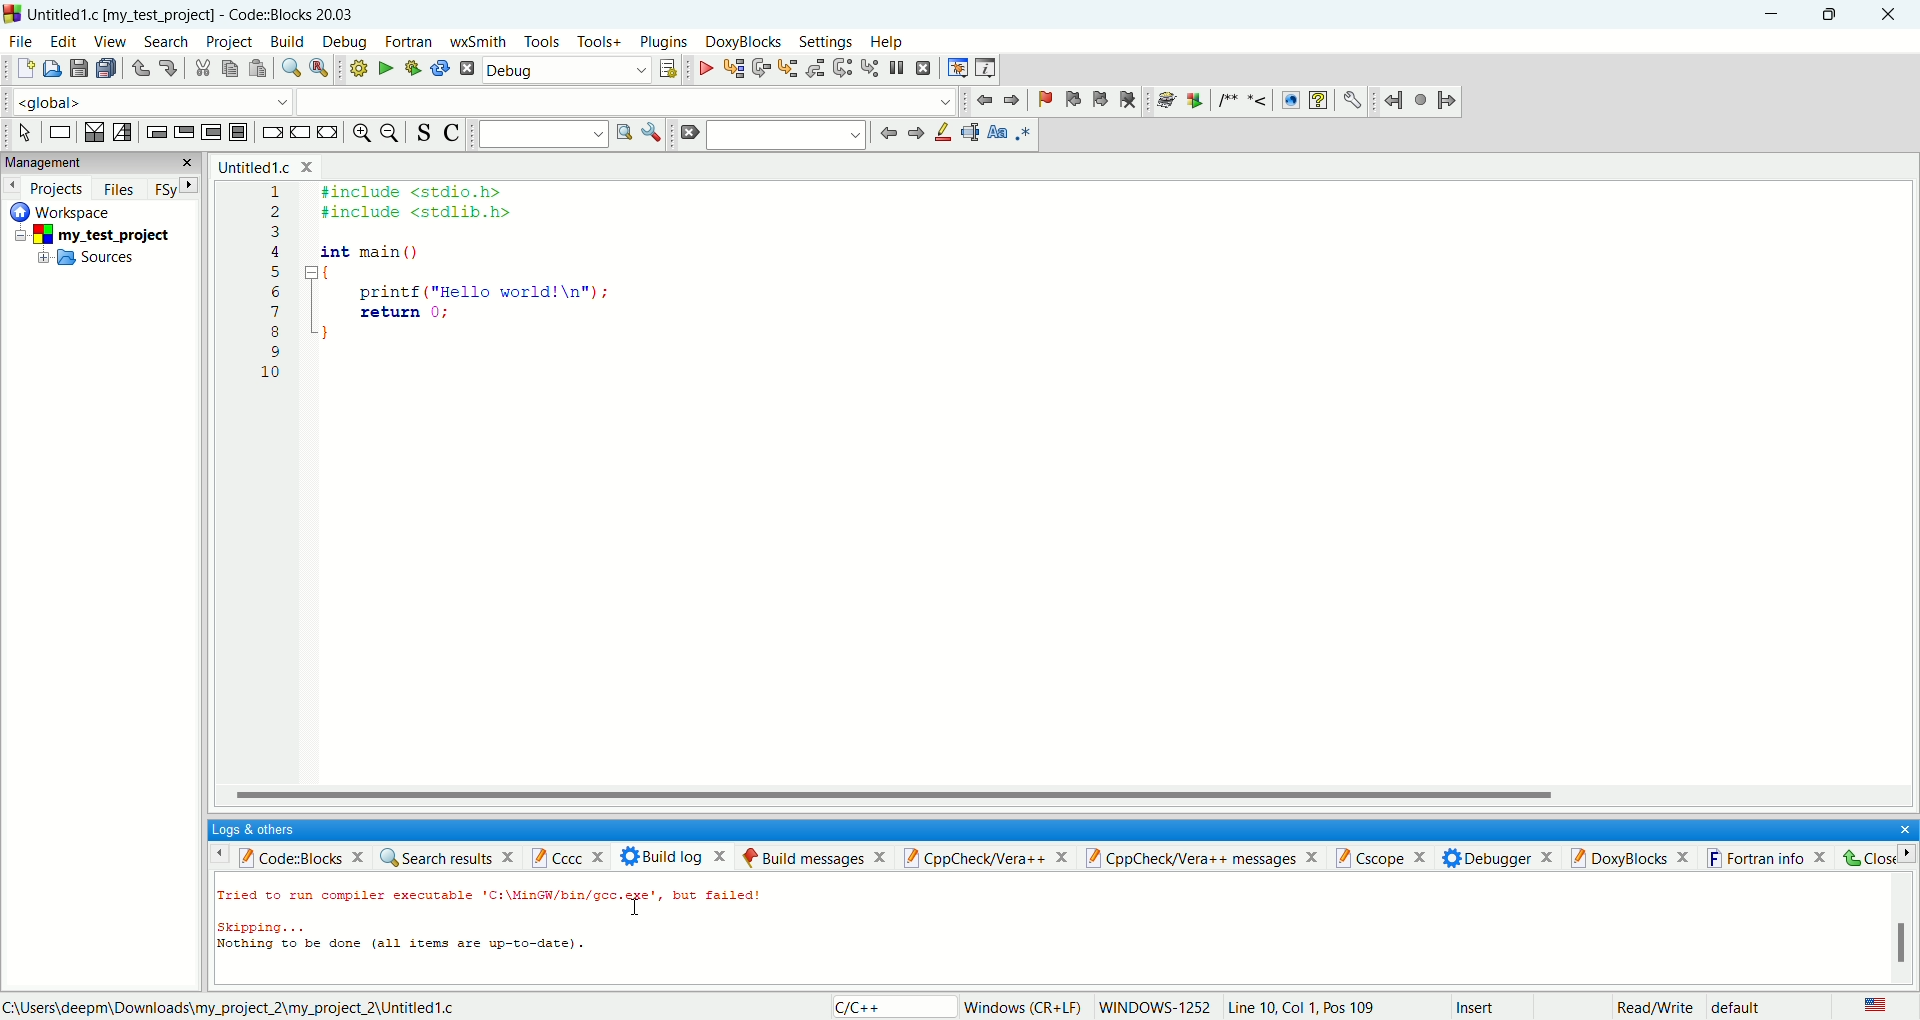  Describe the element at coordinates (1163, 101) in the screenshot. I see `doxywizard` at that location.